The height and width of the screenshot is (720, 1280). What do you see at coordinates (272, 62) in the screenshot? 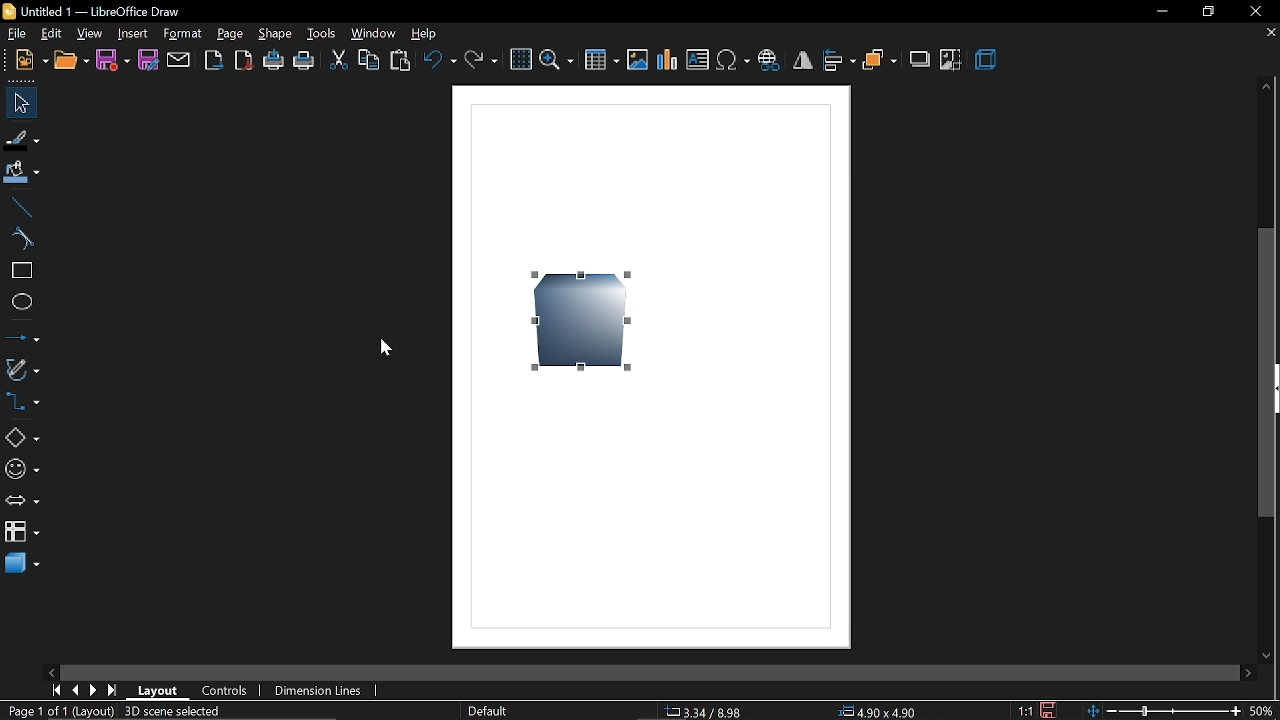
I see `print directly` at bounding box center [272, 62].